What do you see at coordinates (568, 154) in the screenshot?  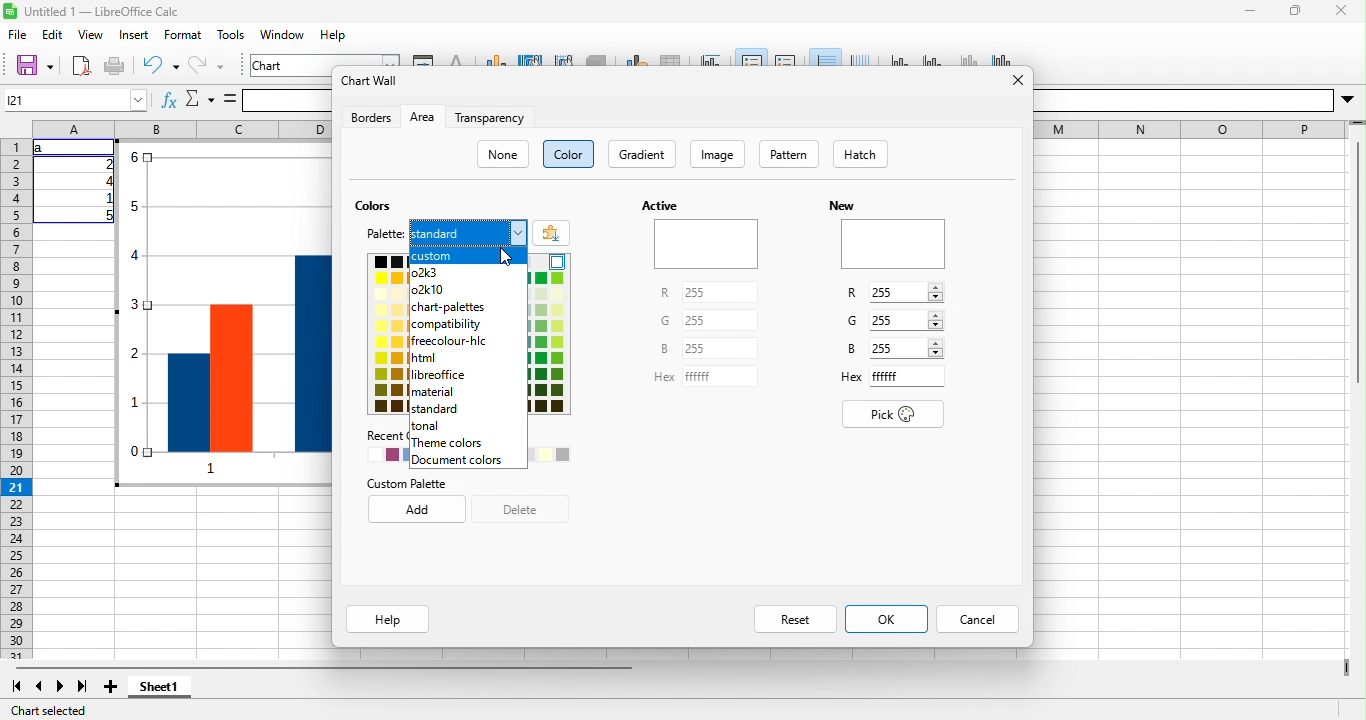 I see `color` at bounding box center [568, 154].